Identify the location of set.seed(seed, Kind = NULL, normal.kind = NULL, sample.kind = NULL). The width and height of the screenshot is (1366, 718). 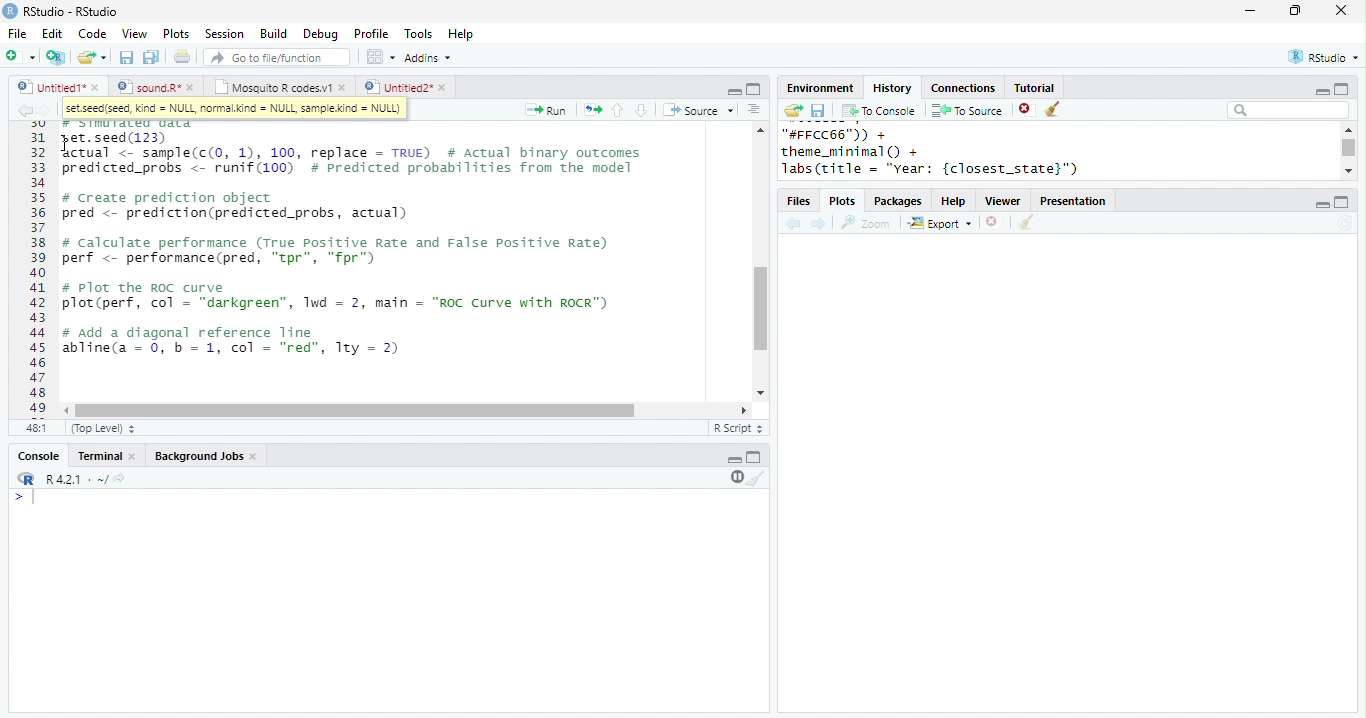
(234, 109).